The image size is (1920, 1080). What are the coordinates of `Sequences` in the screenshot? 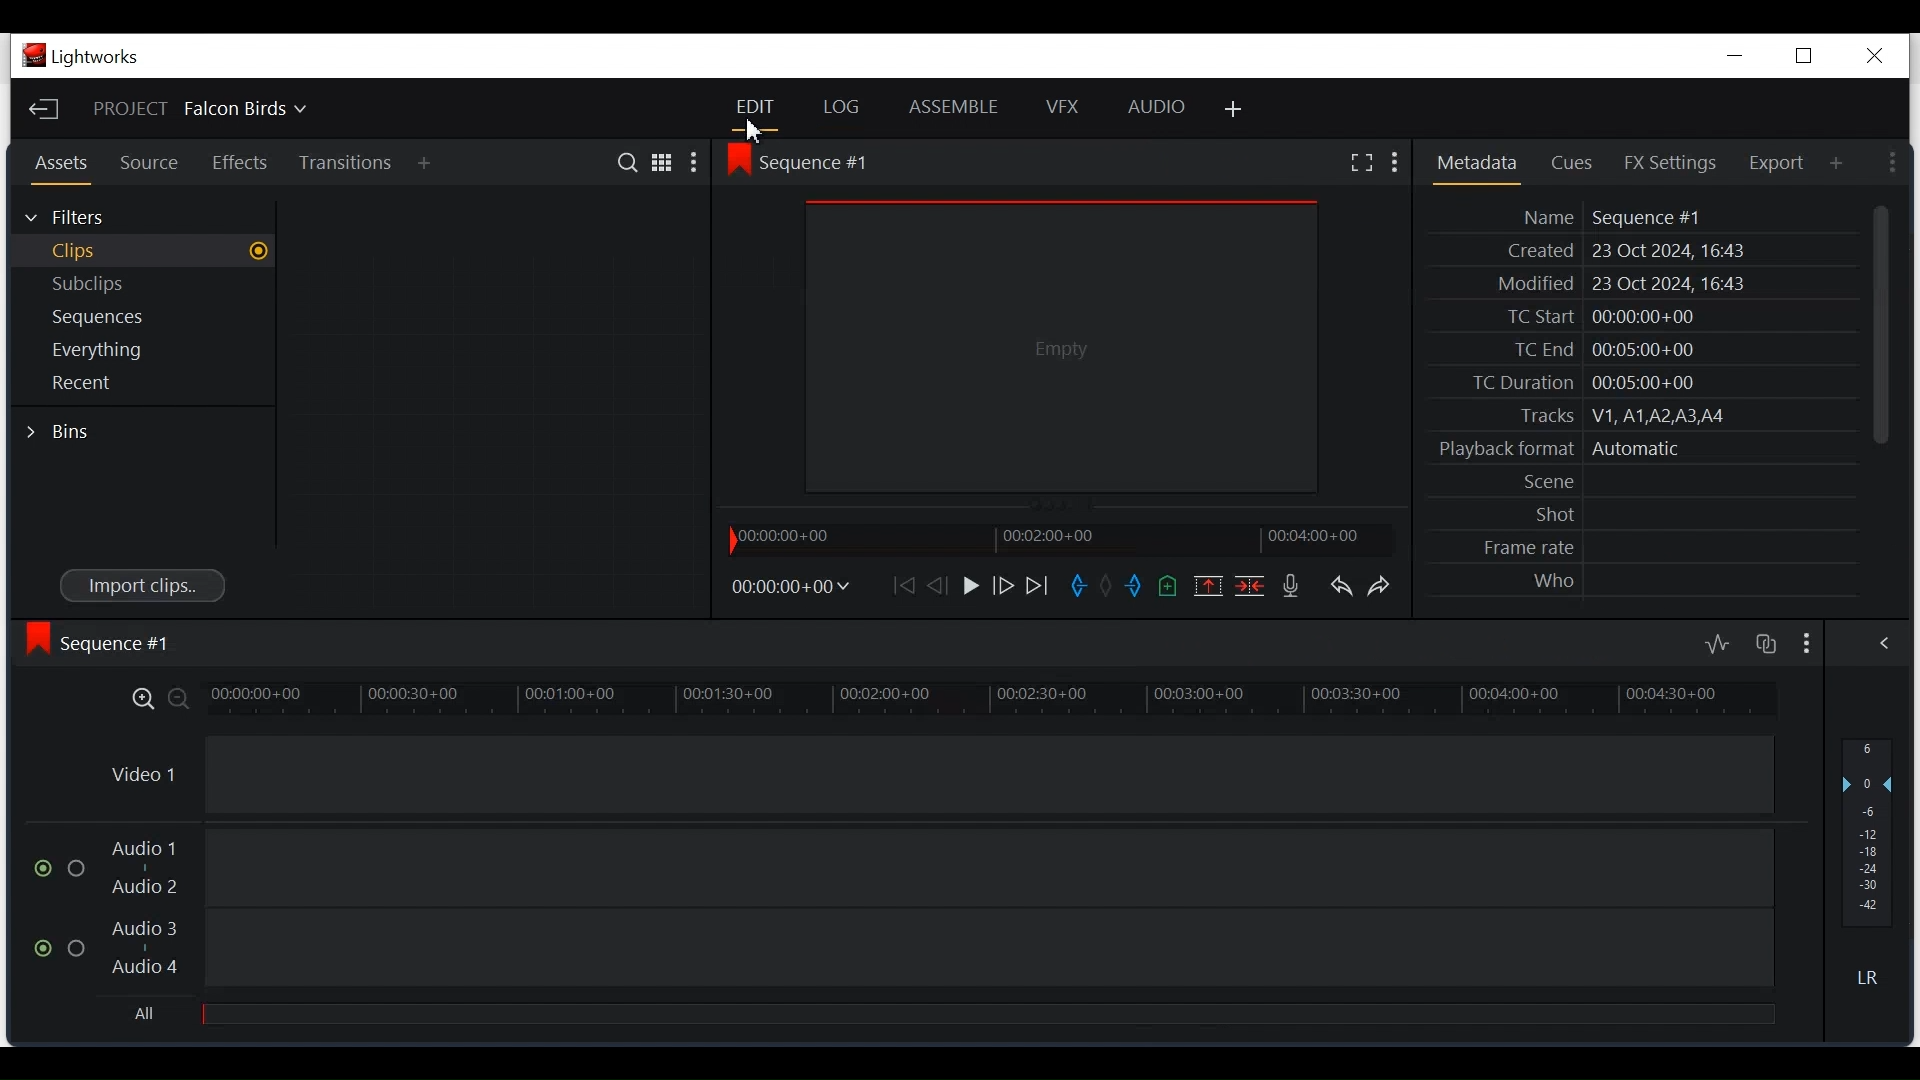 It's located at (140, 317).